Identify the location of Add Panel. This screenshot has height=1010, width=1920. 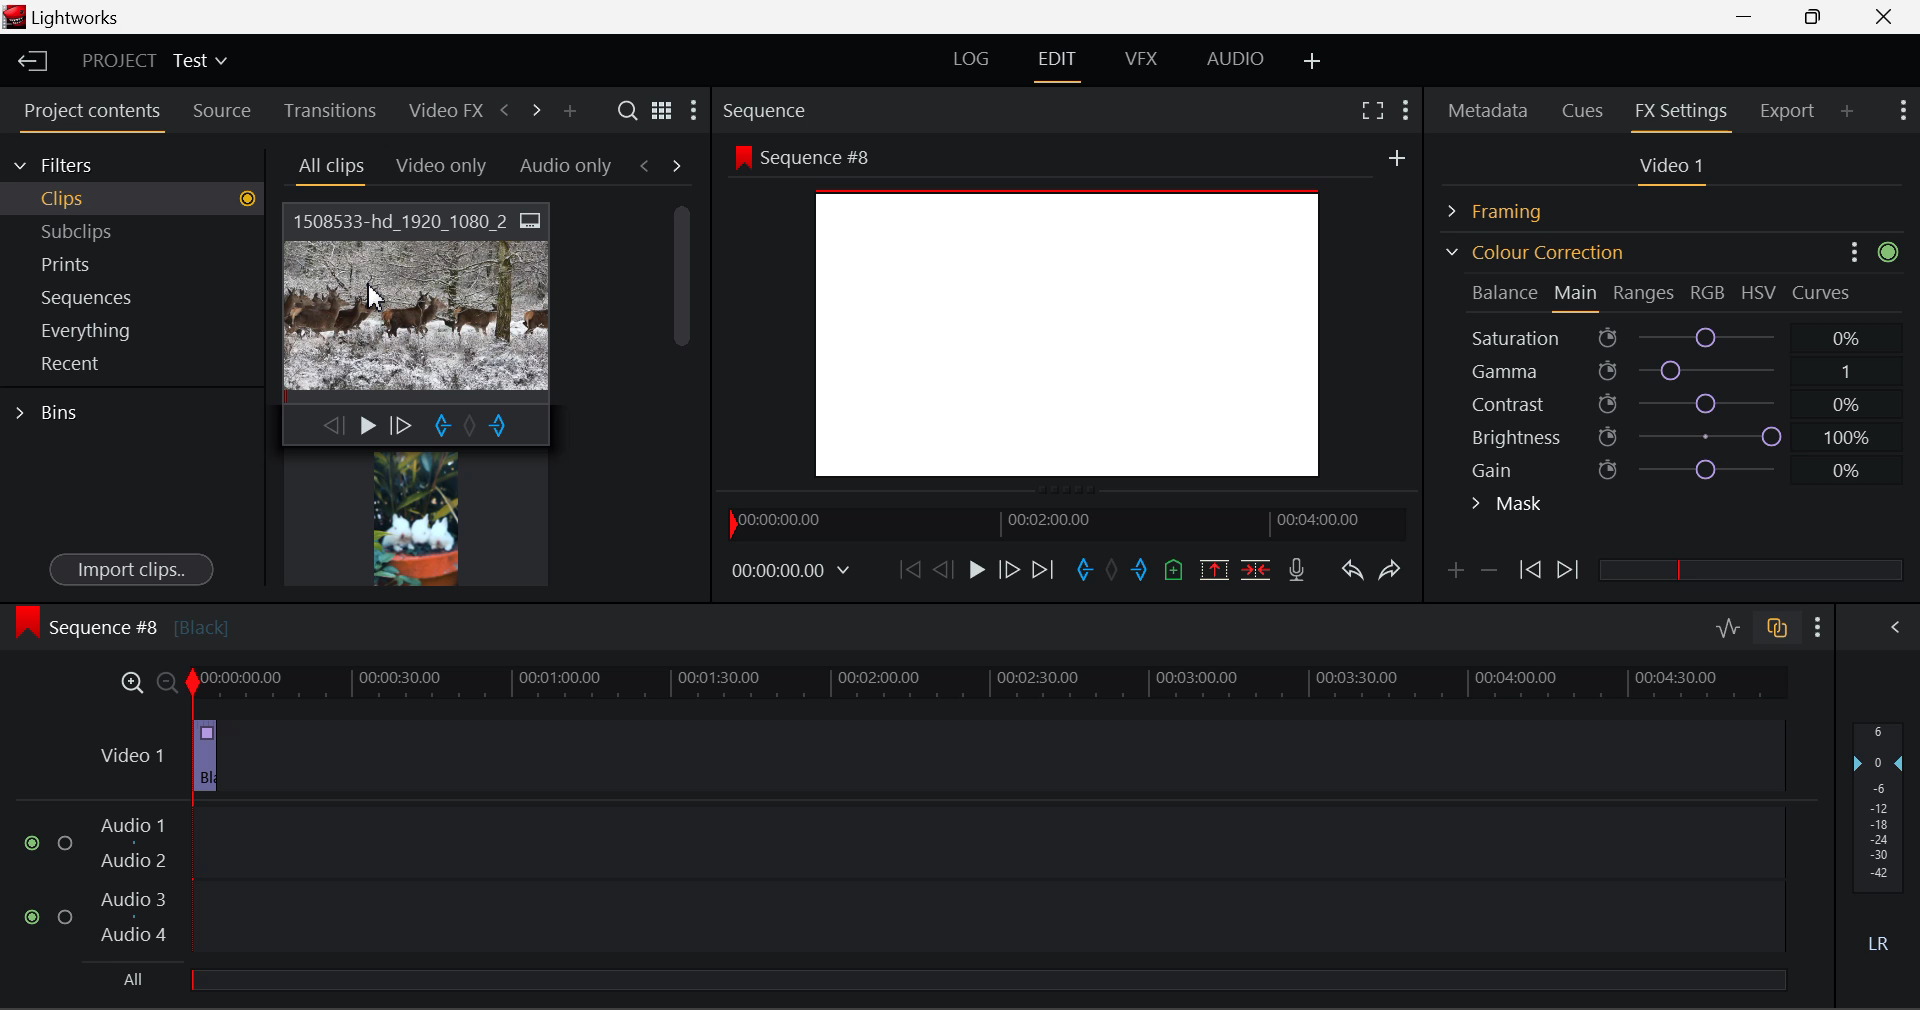
(1848, 110).